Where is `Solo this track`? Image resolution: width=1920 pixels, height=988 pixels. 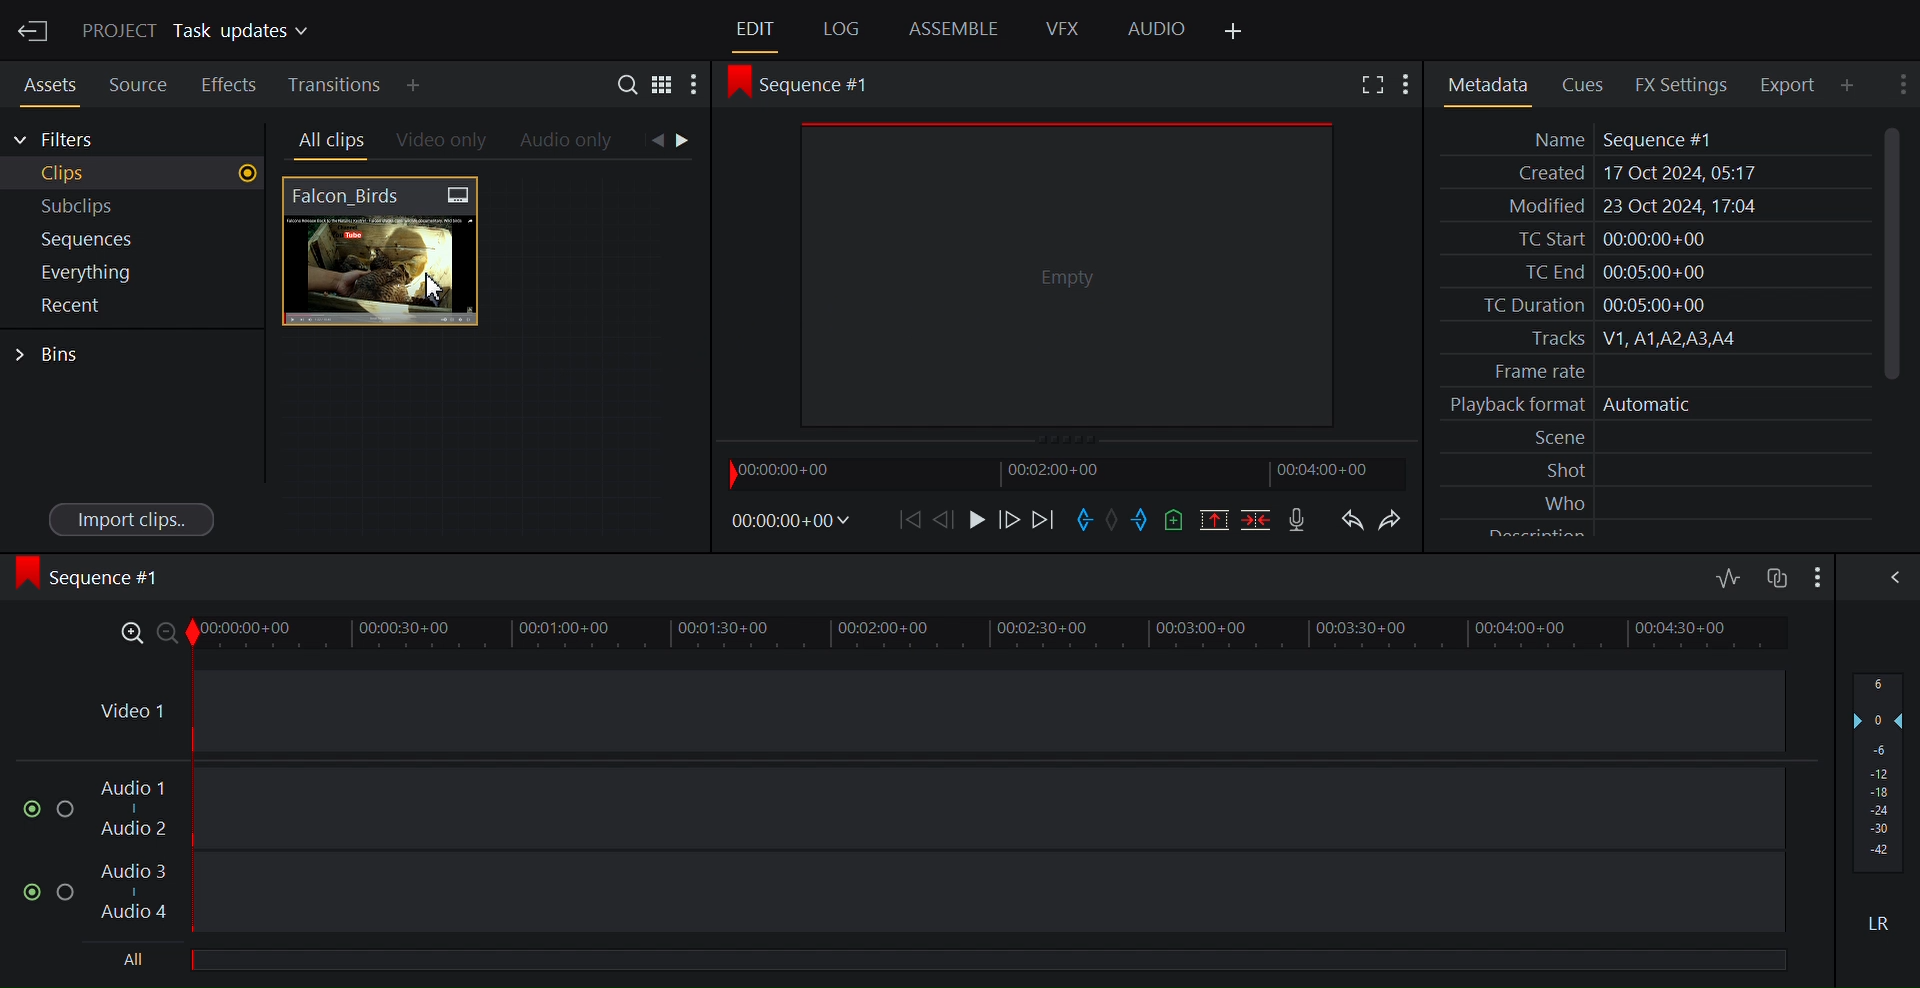 Solo this track is located at coordinates (67, 893).